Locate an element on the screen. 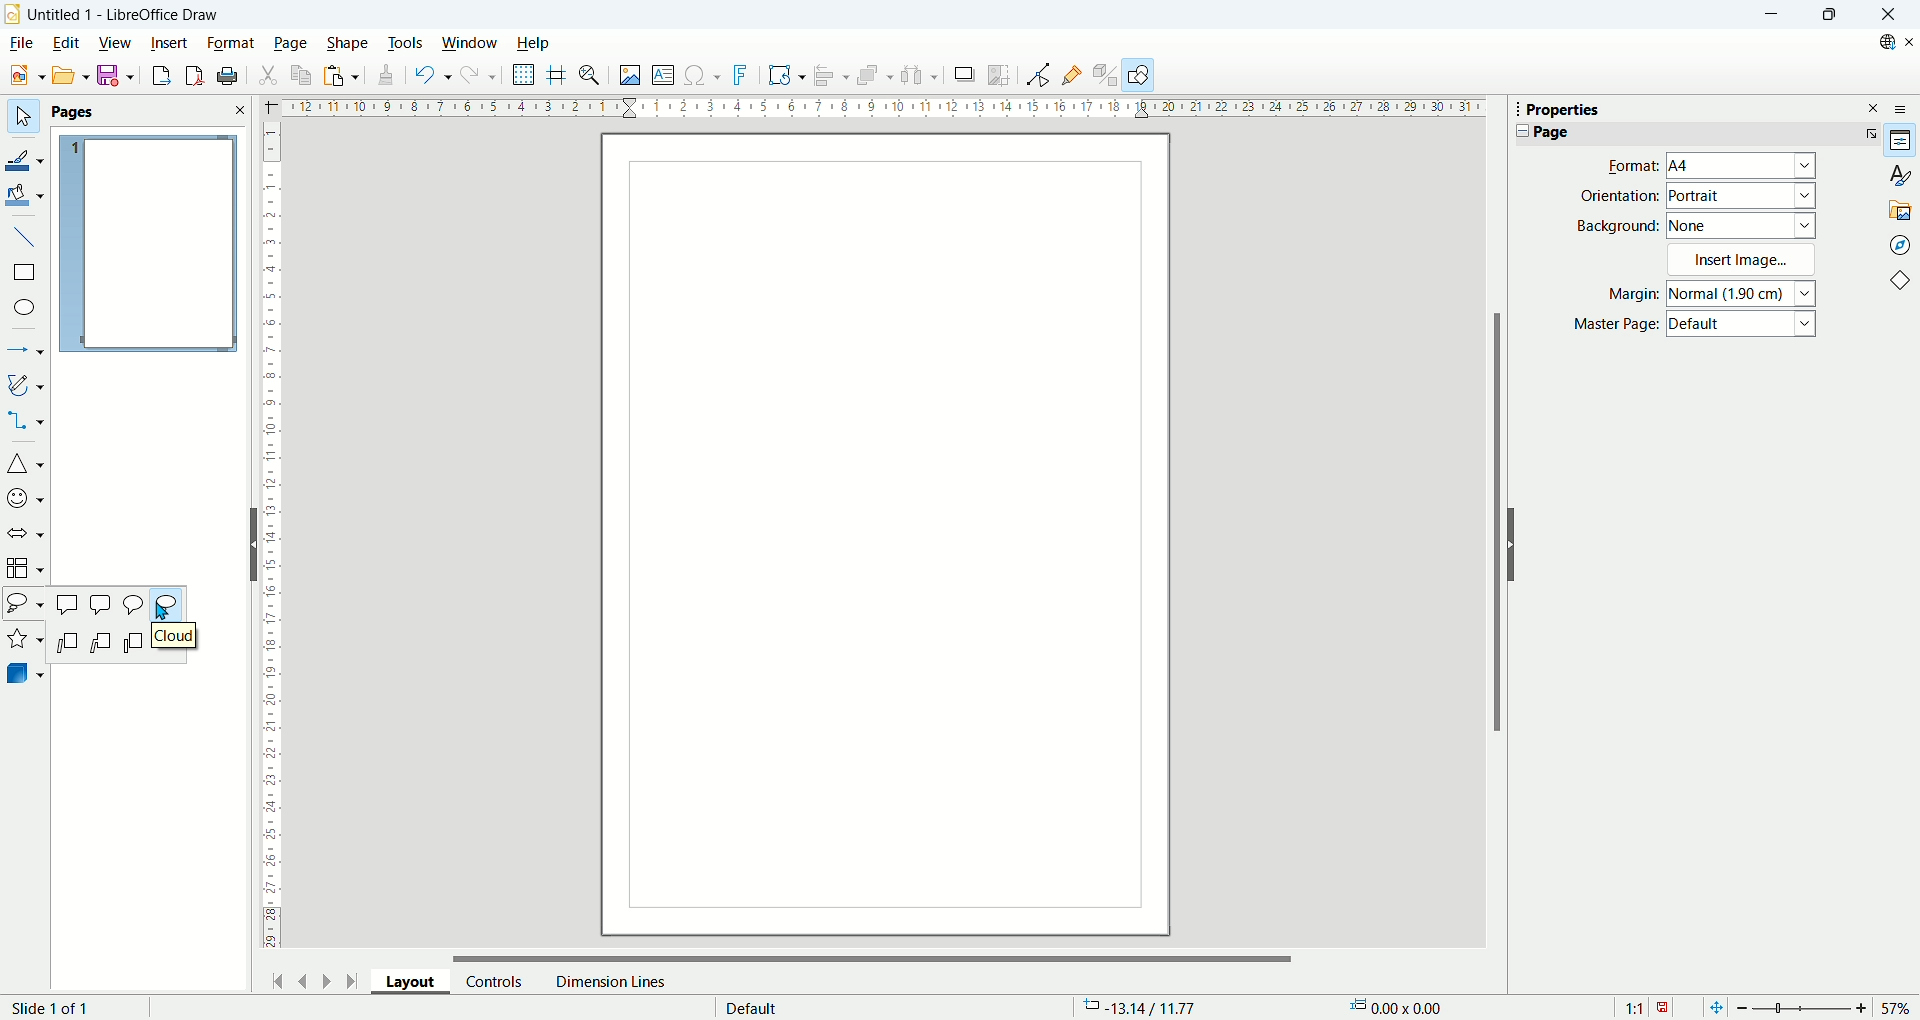 This screenshot has width=1920, height=1020. shadow is located at coordinates (964, 75).